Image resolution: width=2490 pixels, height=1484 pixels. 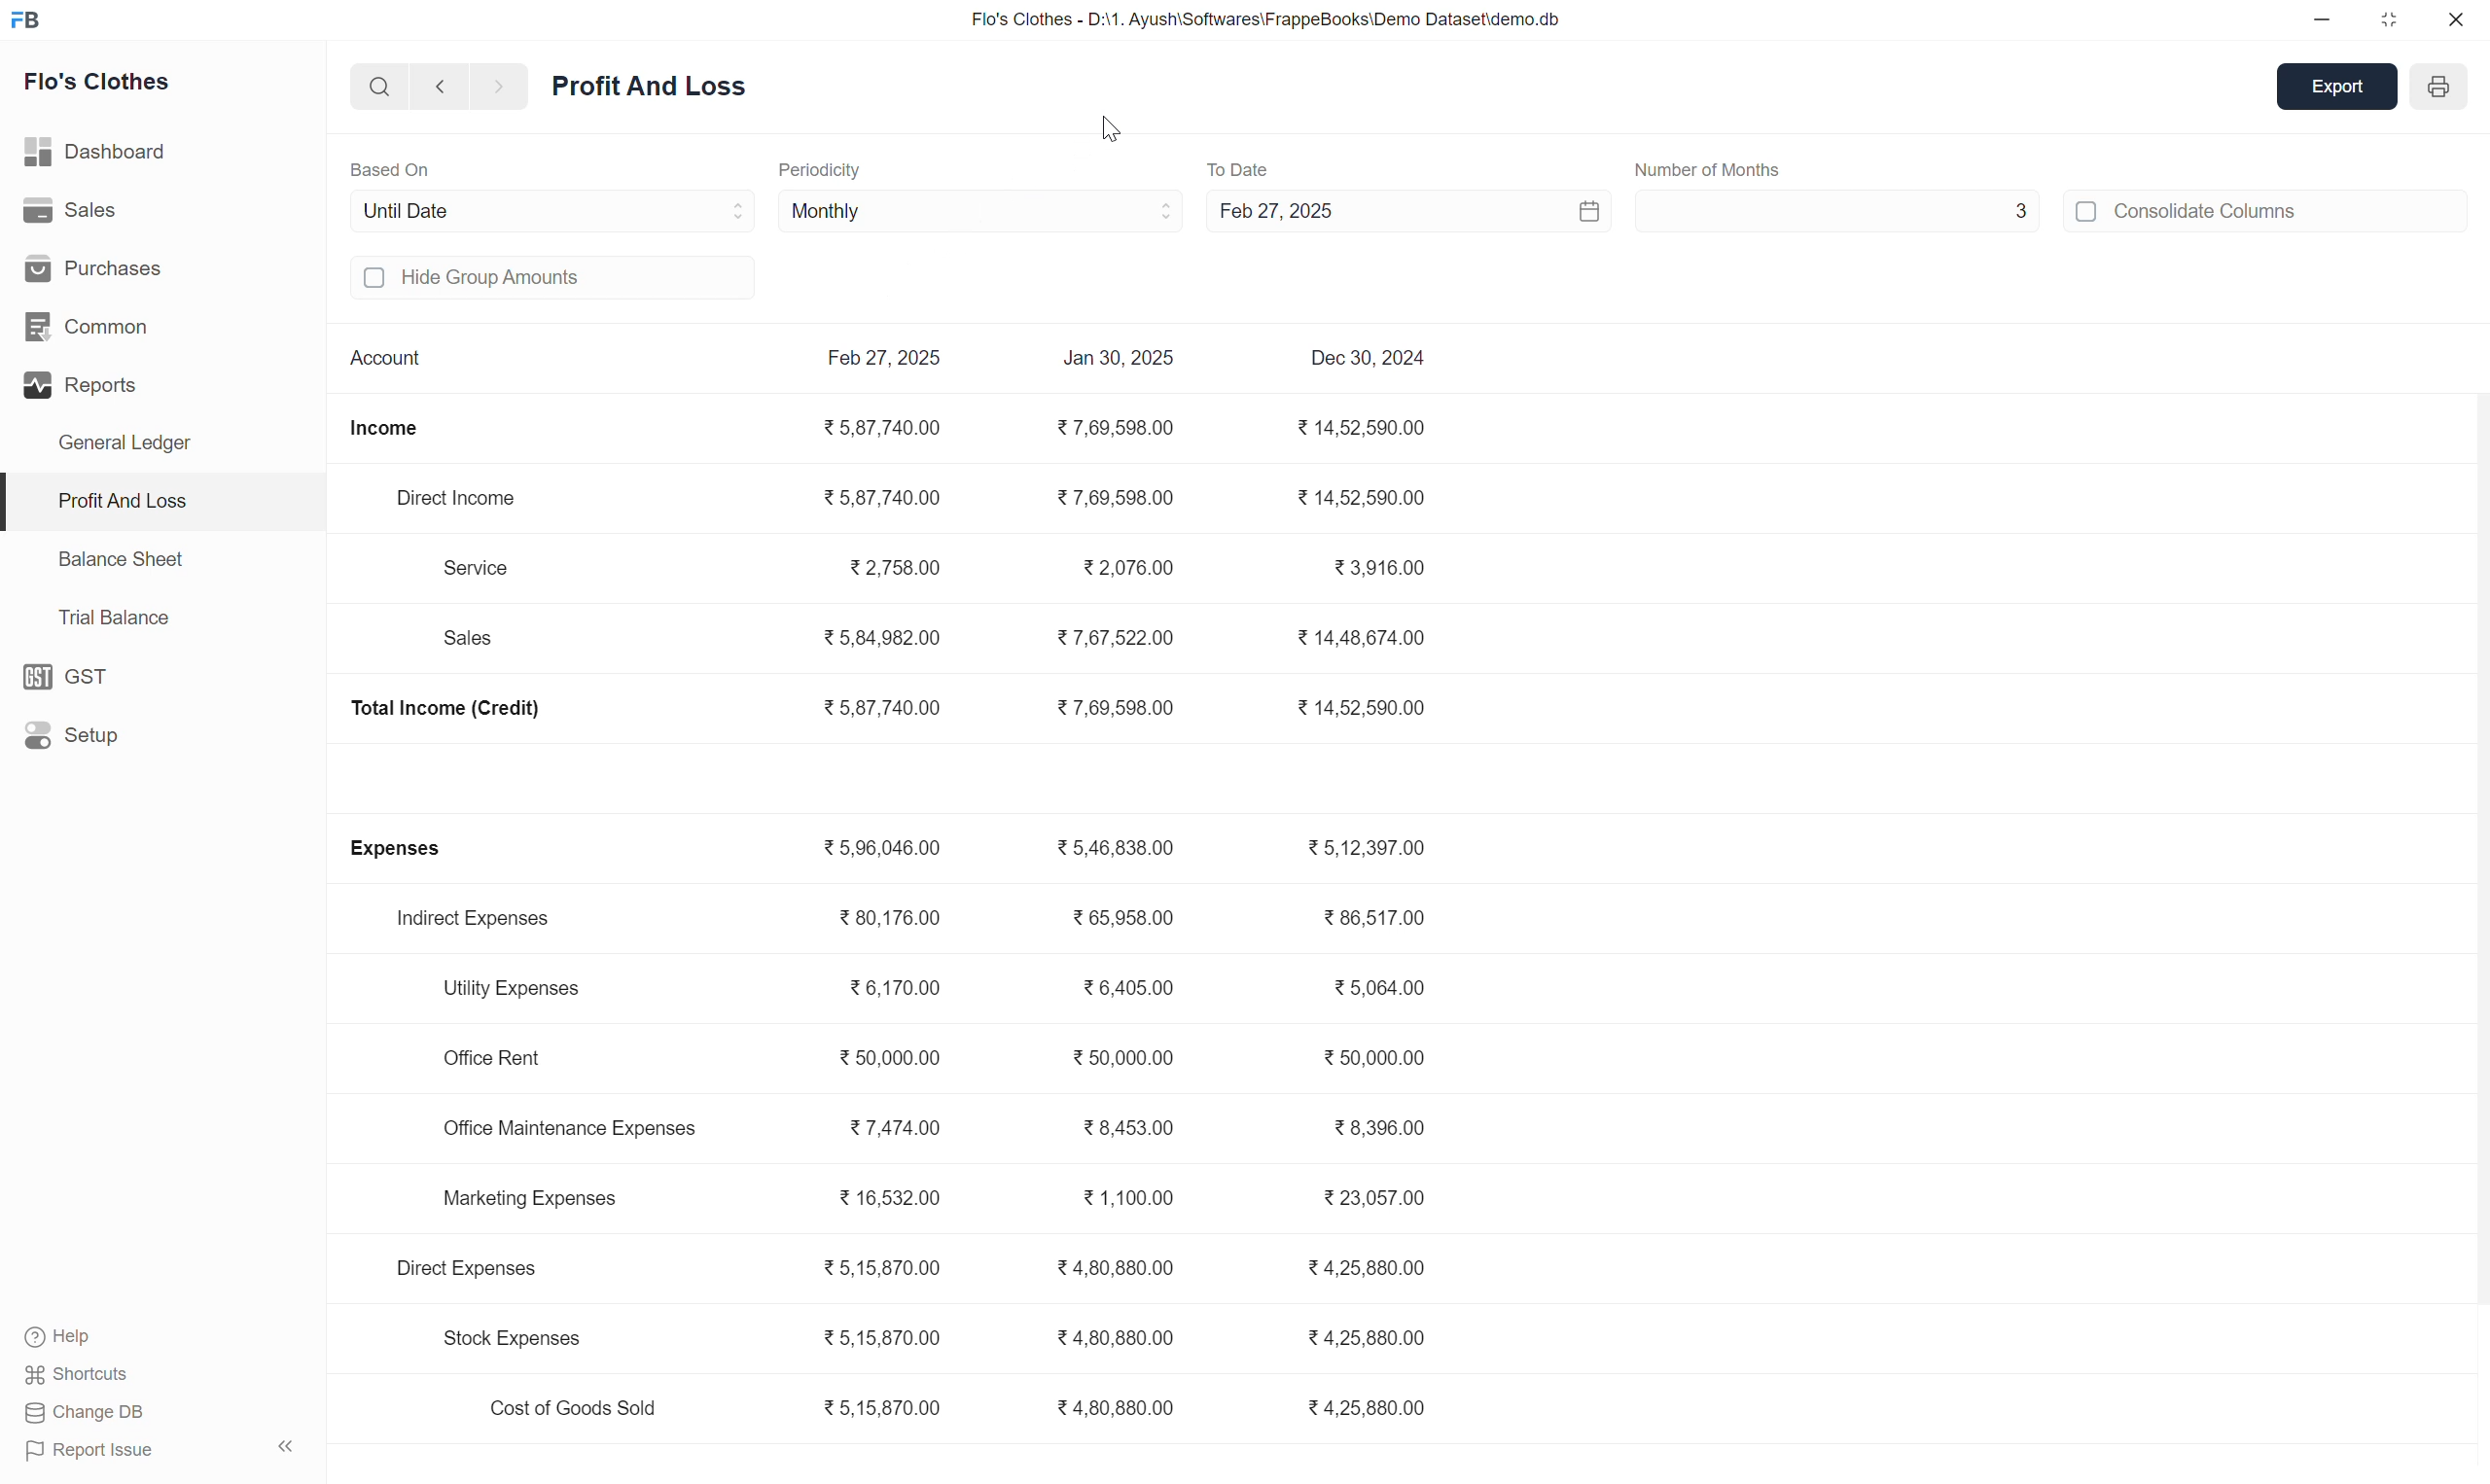 What do you see at coordinates (67, 676) in the screenshot?
I see `setup` at bounding box center [67, 676].